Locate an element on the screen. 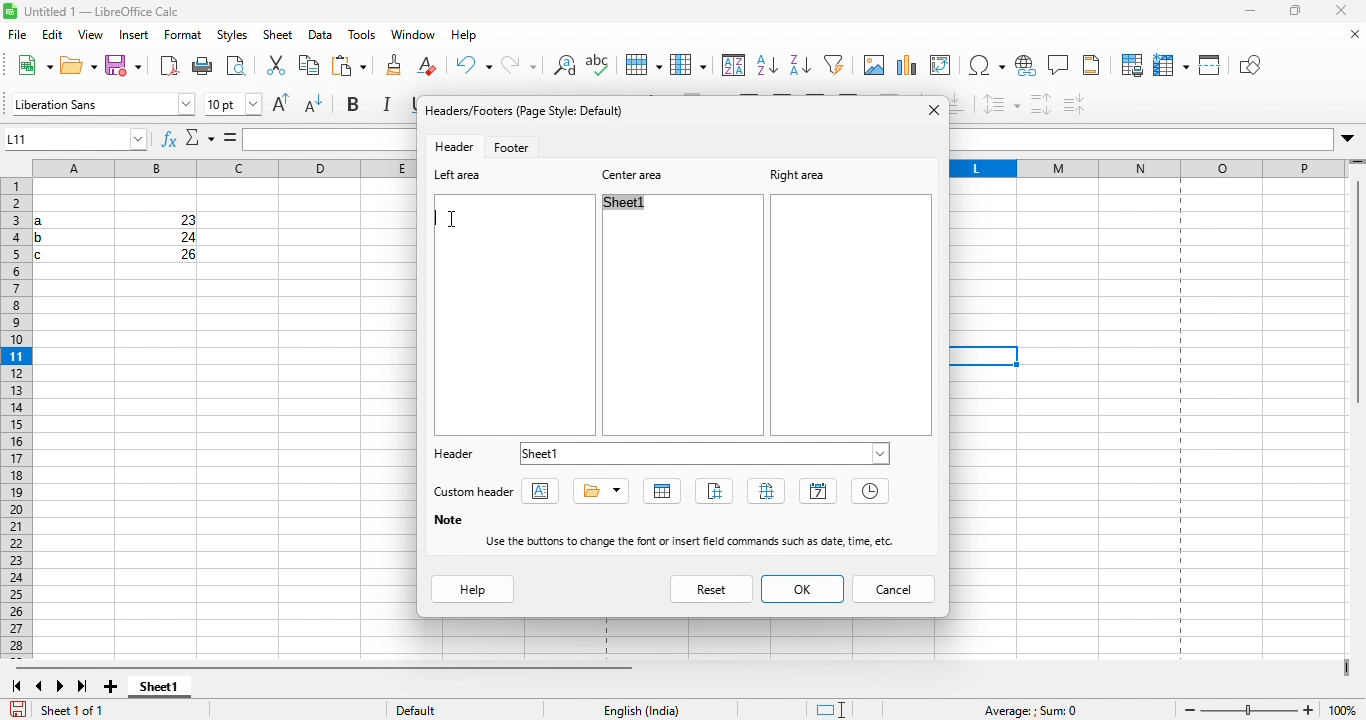 Image resolution: width=1366 pixels, height=720 pixels. headers/footers is located at coordinates (532, 111).